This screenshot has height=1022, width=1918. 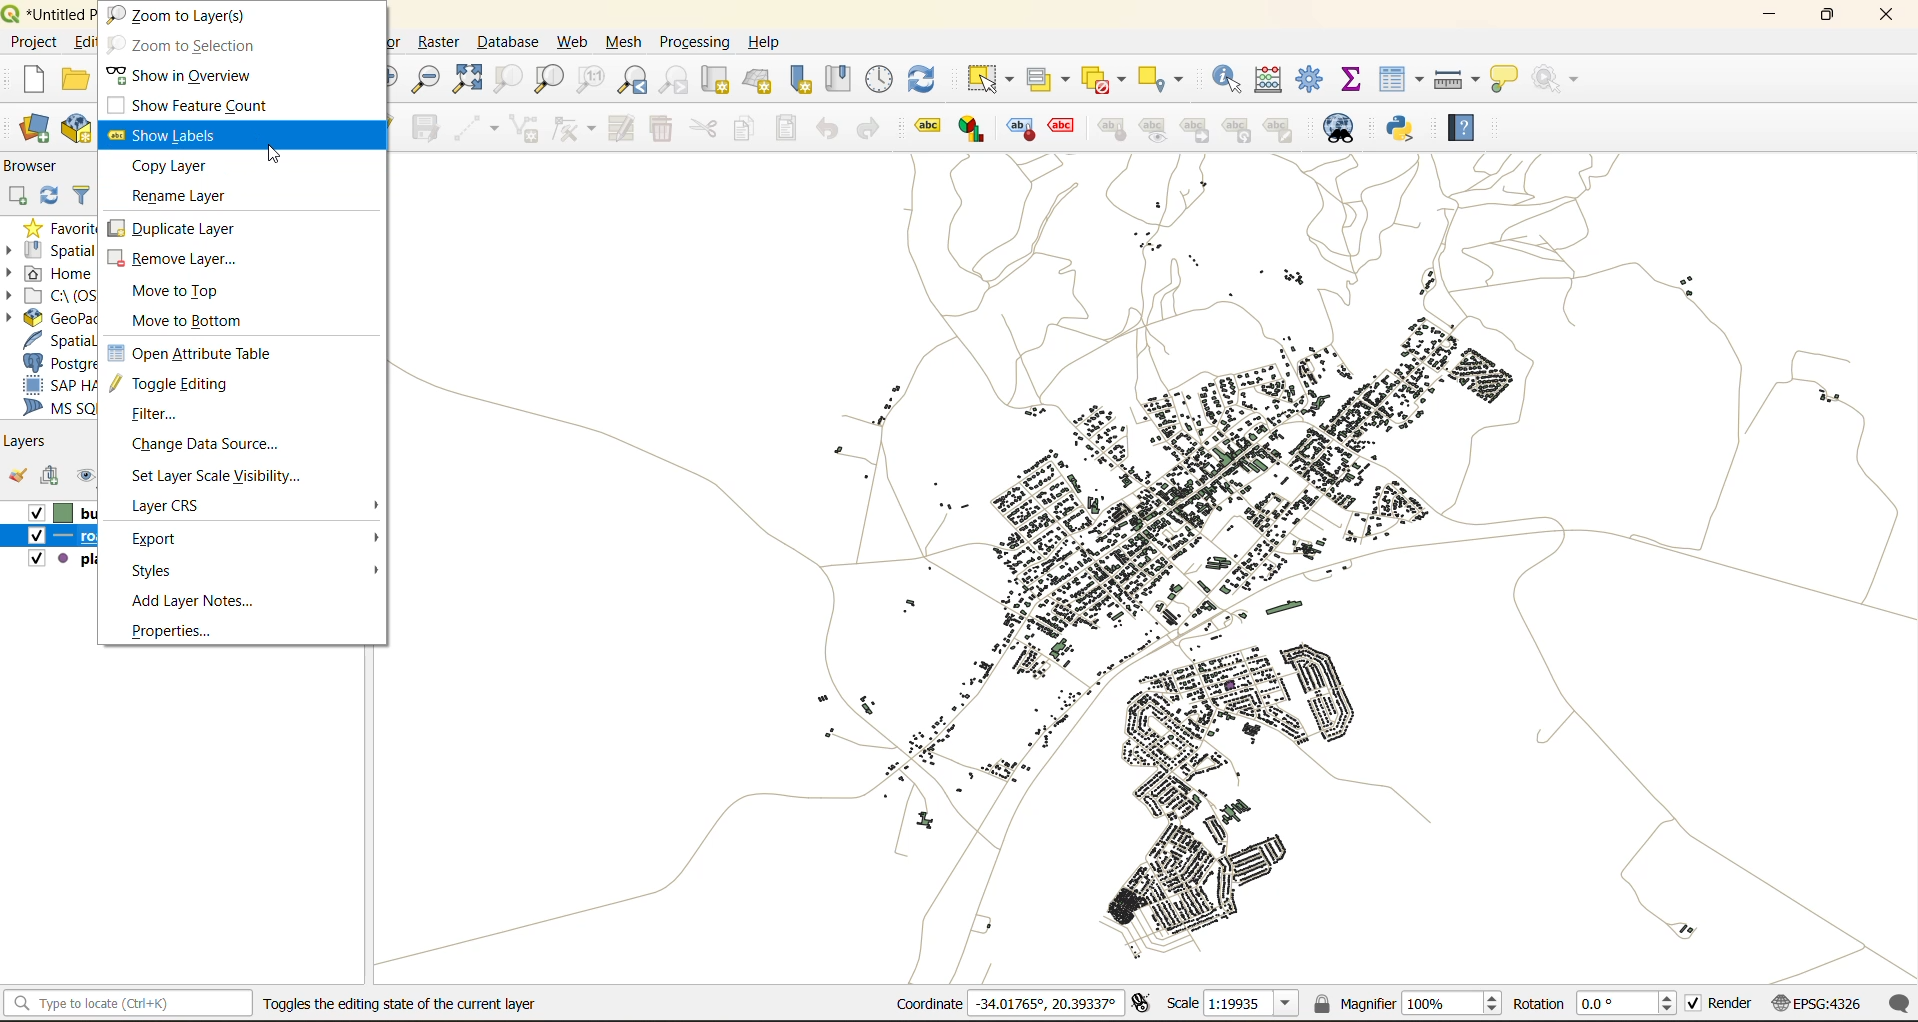 What do you see at coordinates (1239, 128) in the screenshot?
I see `rotate a label` at bounding box center [1239, 128].